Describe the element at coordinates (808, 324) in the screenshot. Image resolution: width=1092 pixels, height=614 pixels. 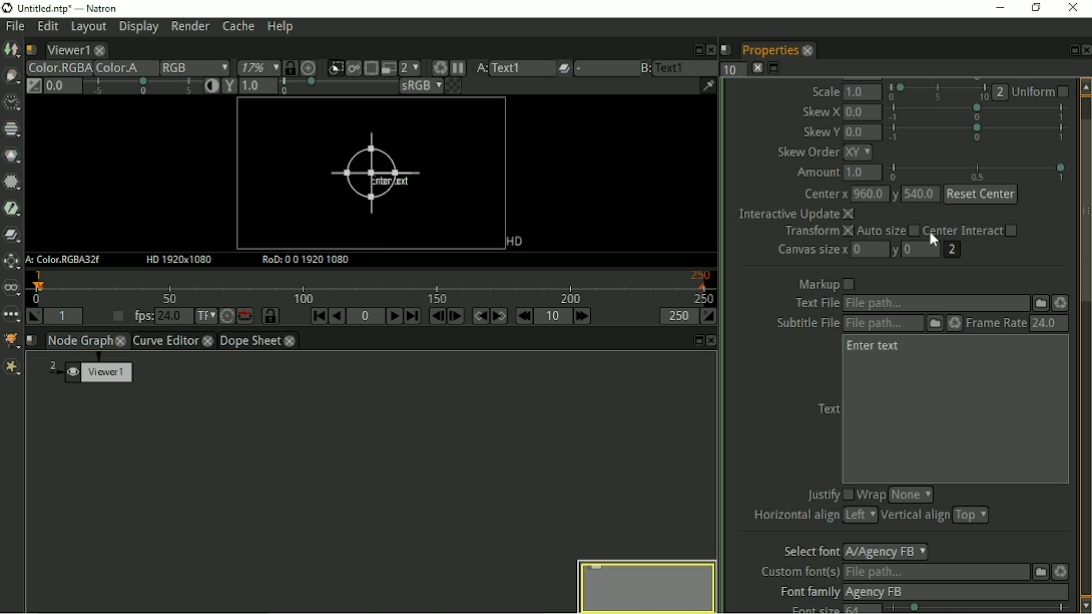
I see `subtitle file` at that location.